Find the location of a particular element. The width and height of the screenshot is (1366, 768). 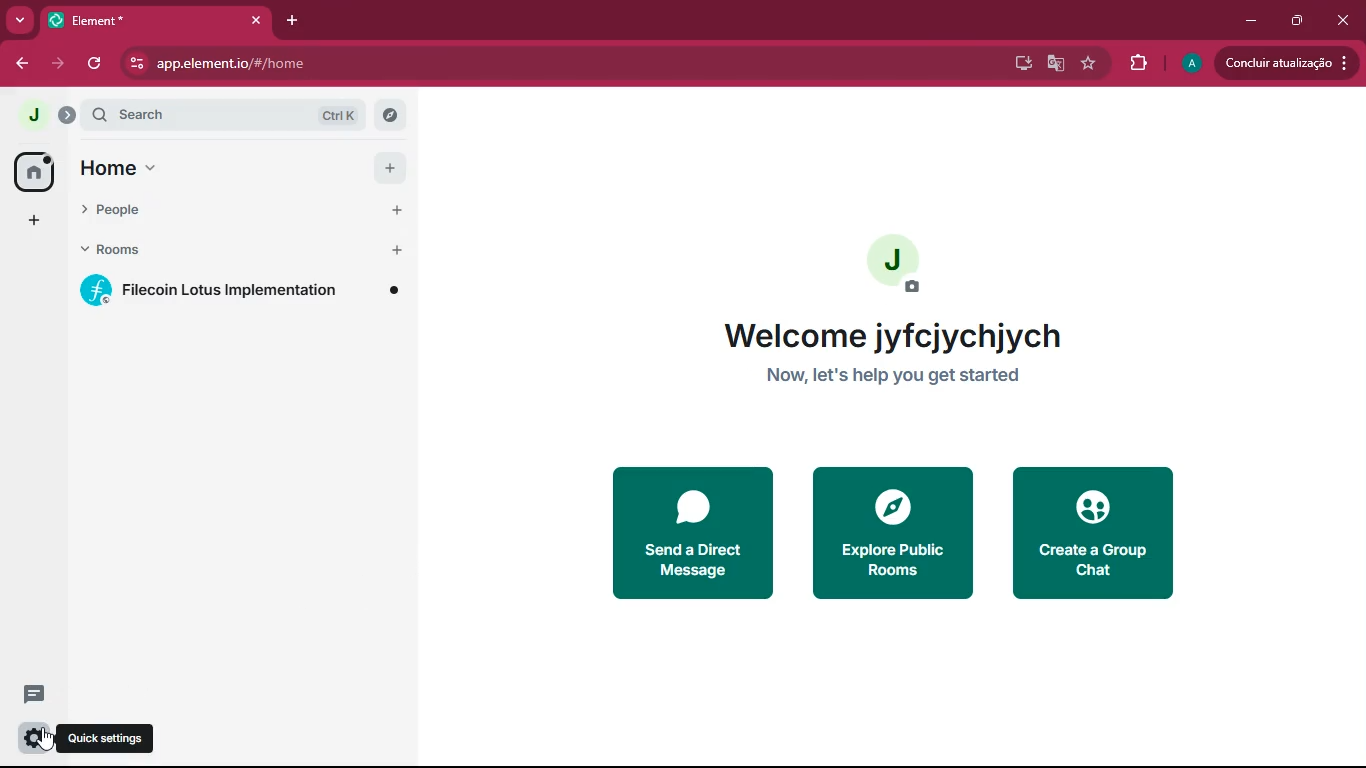

close is located at coordinates (1343, 21).